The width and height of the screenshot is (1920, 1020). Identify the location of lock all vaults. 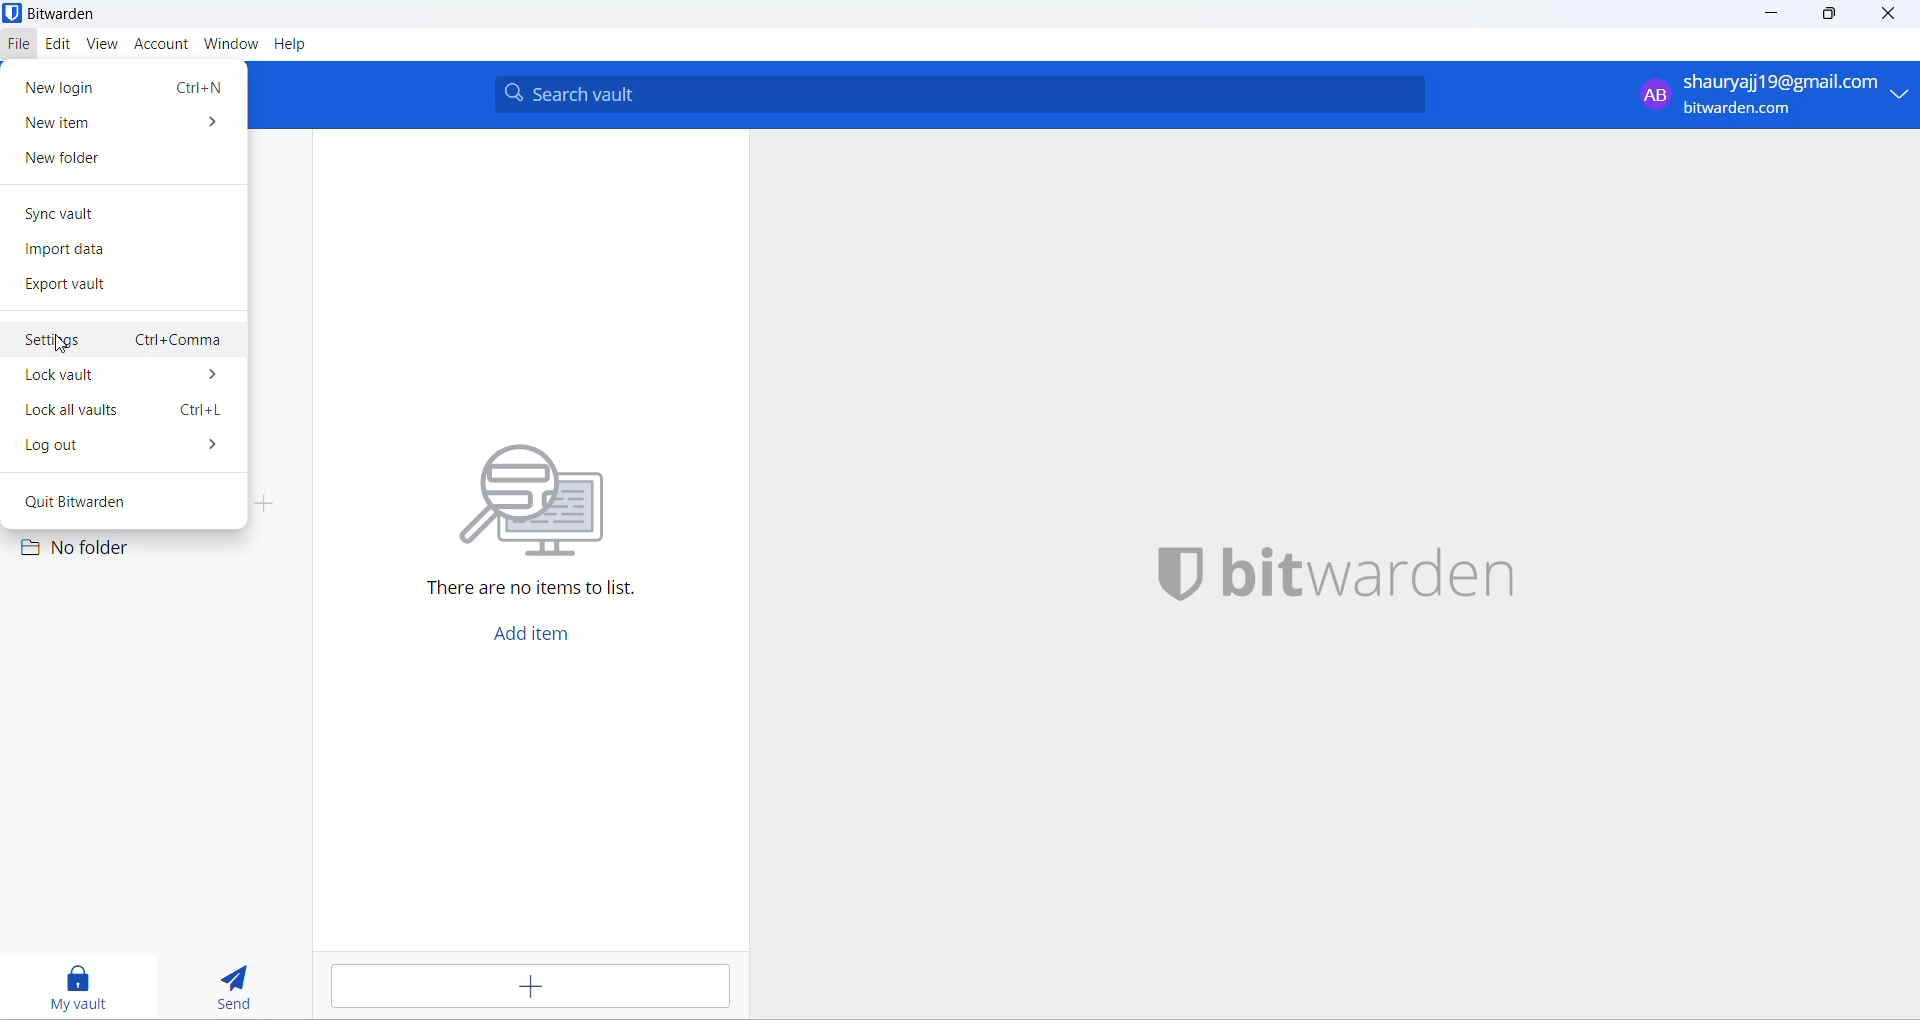
(125, 412).